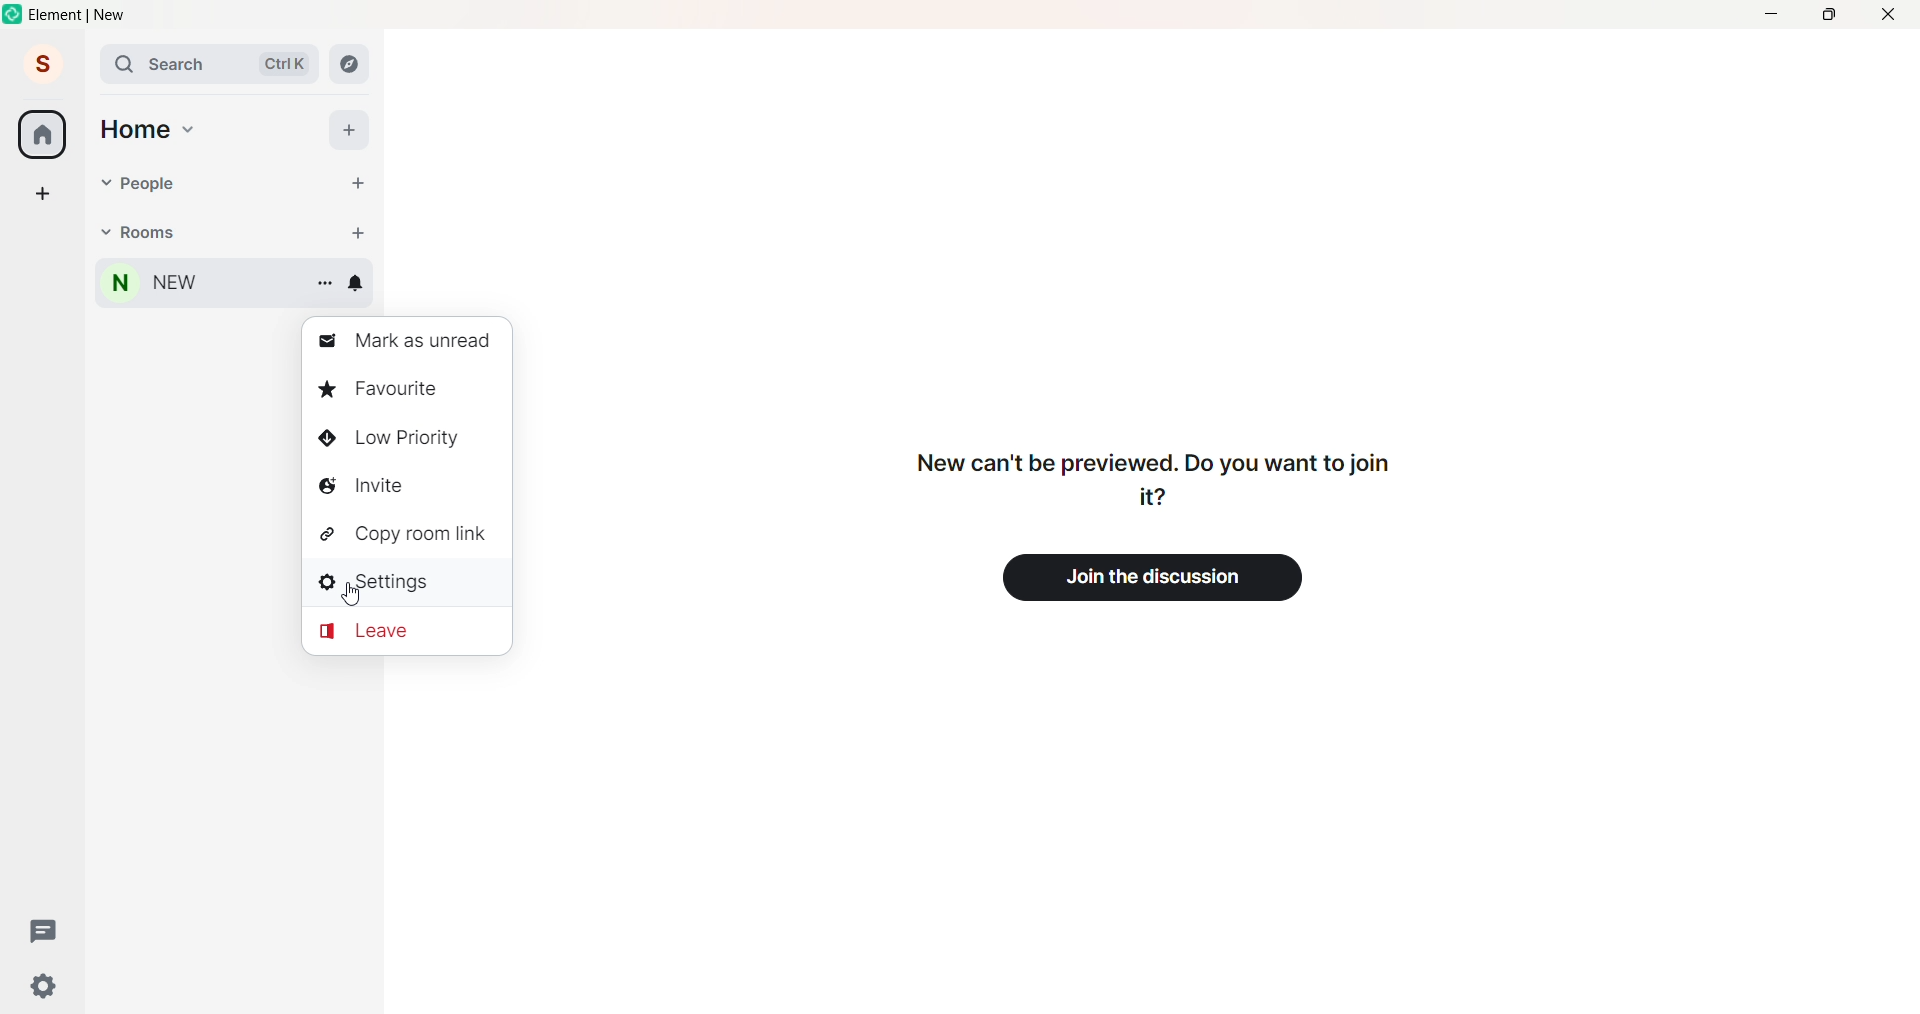 The width and height of the screenshot is (1920, 1014). I want to click on rooms, so click(145, 235).